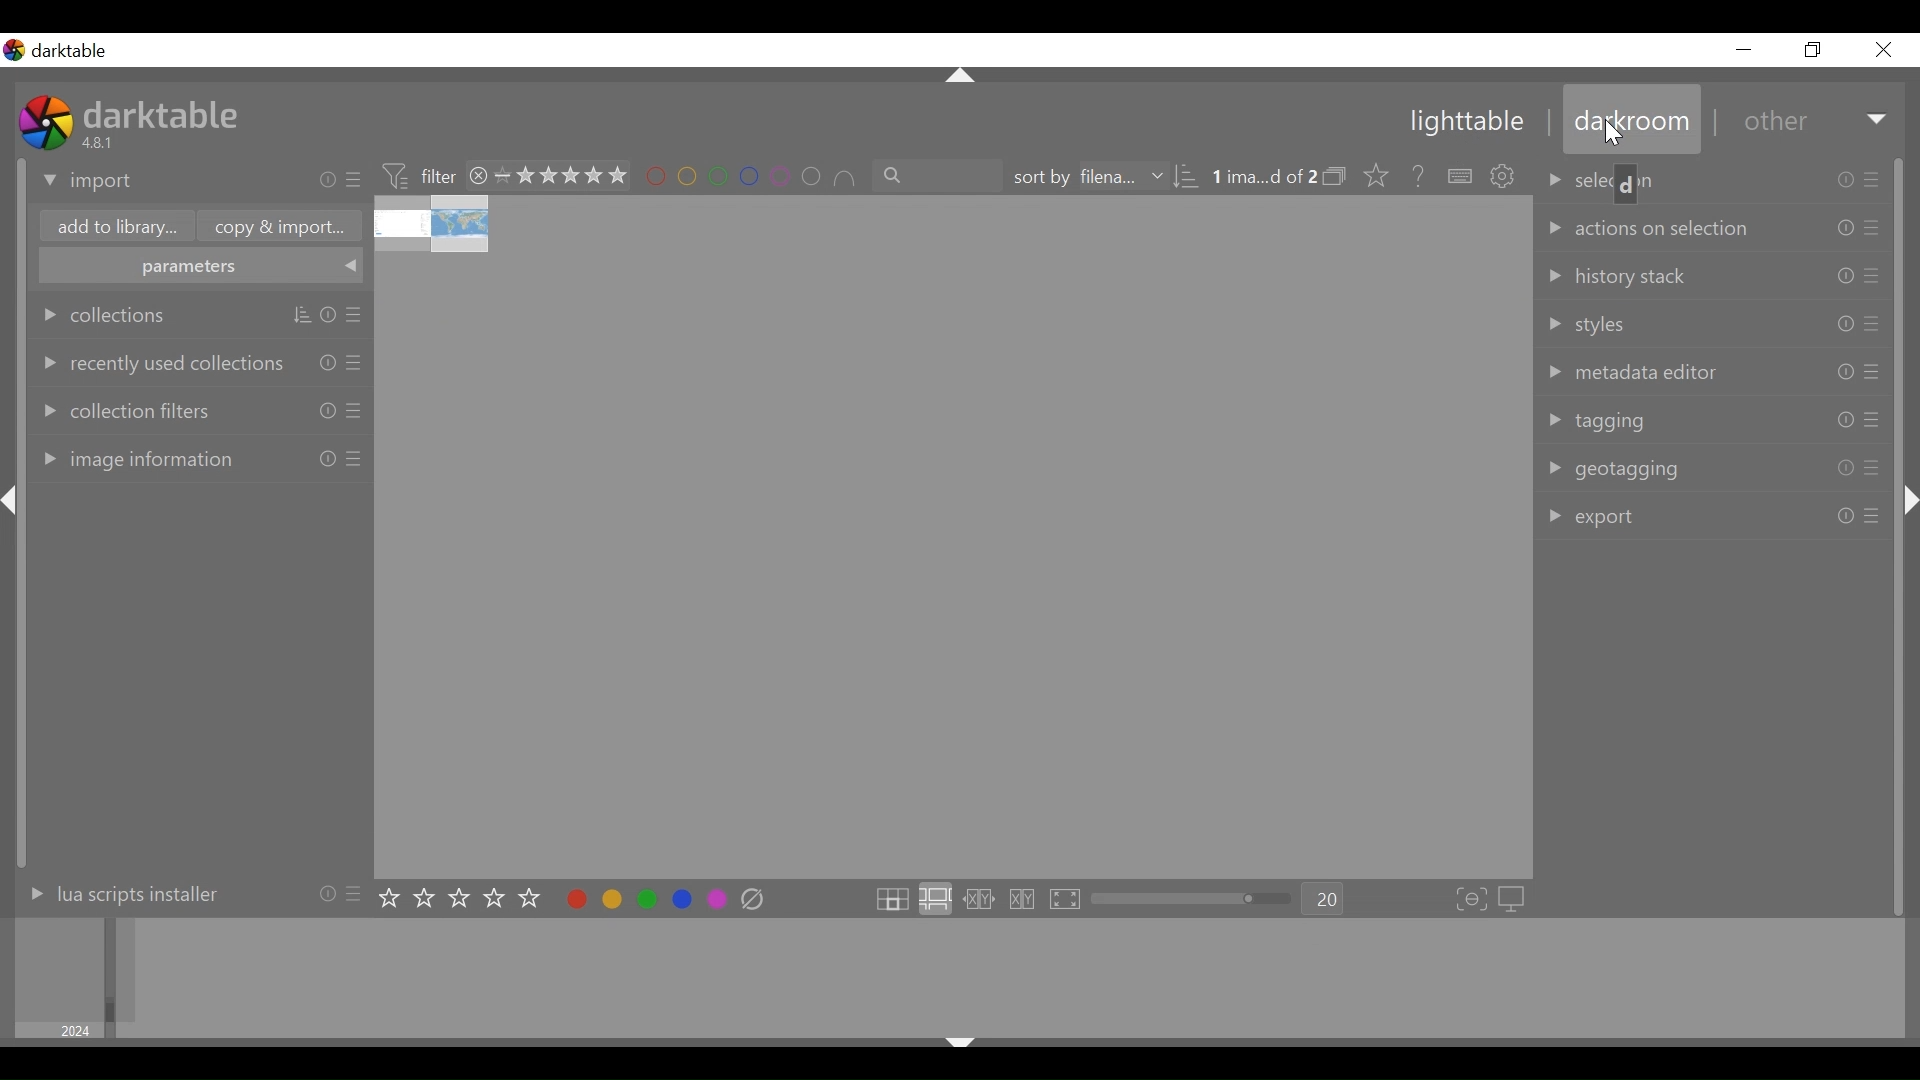 Image resolution: width=1920 pixels, height=1080 pixels. Describe the element at coordinates (1872, 470) in the screenshot. I see `` at that location.